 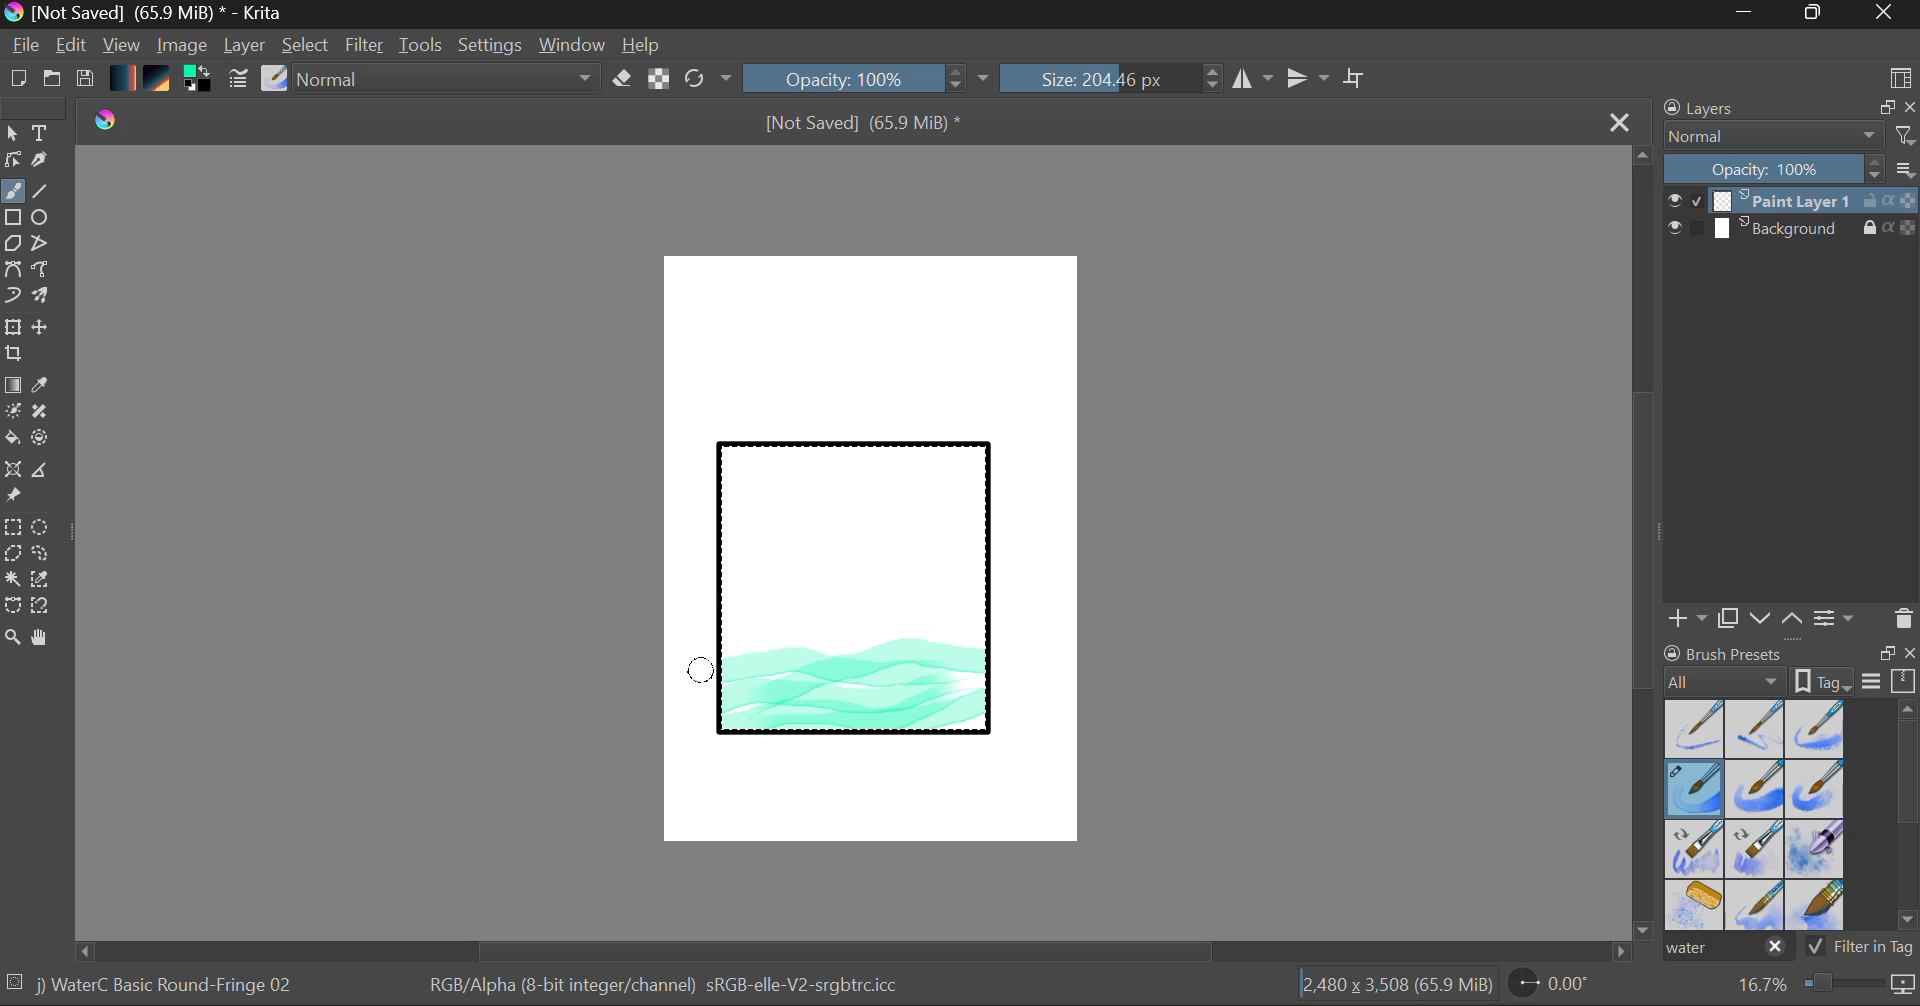 What do you see at coordinates (1312, 80) in the screenshot?
I see `Horizontal Mirror Flip` at bounding box center [1312, 80].